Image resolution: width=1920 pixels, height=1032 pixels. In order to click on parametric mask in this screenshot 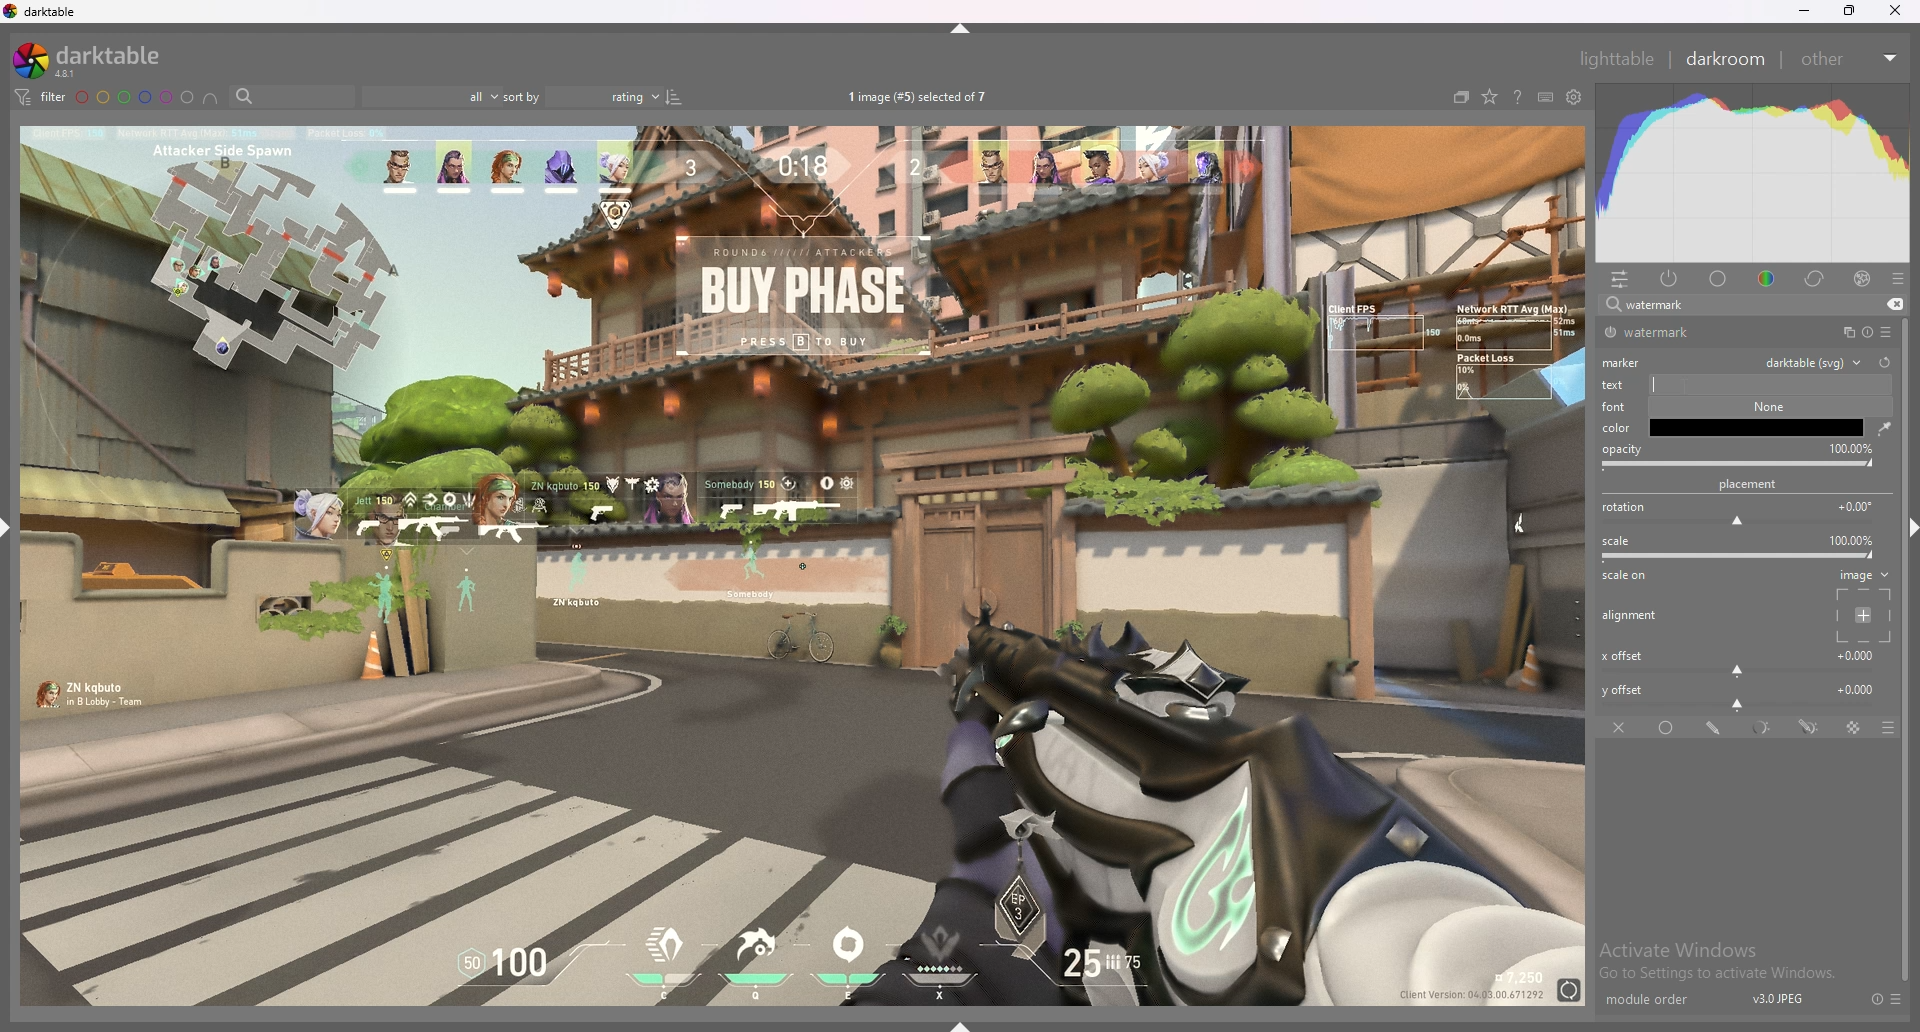, I will do `click(1764, 728)`.